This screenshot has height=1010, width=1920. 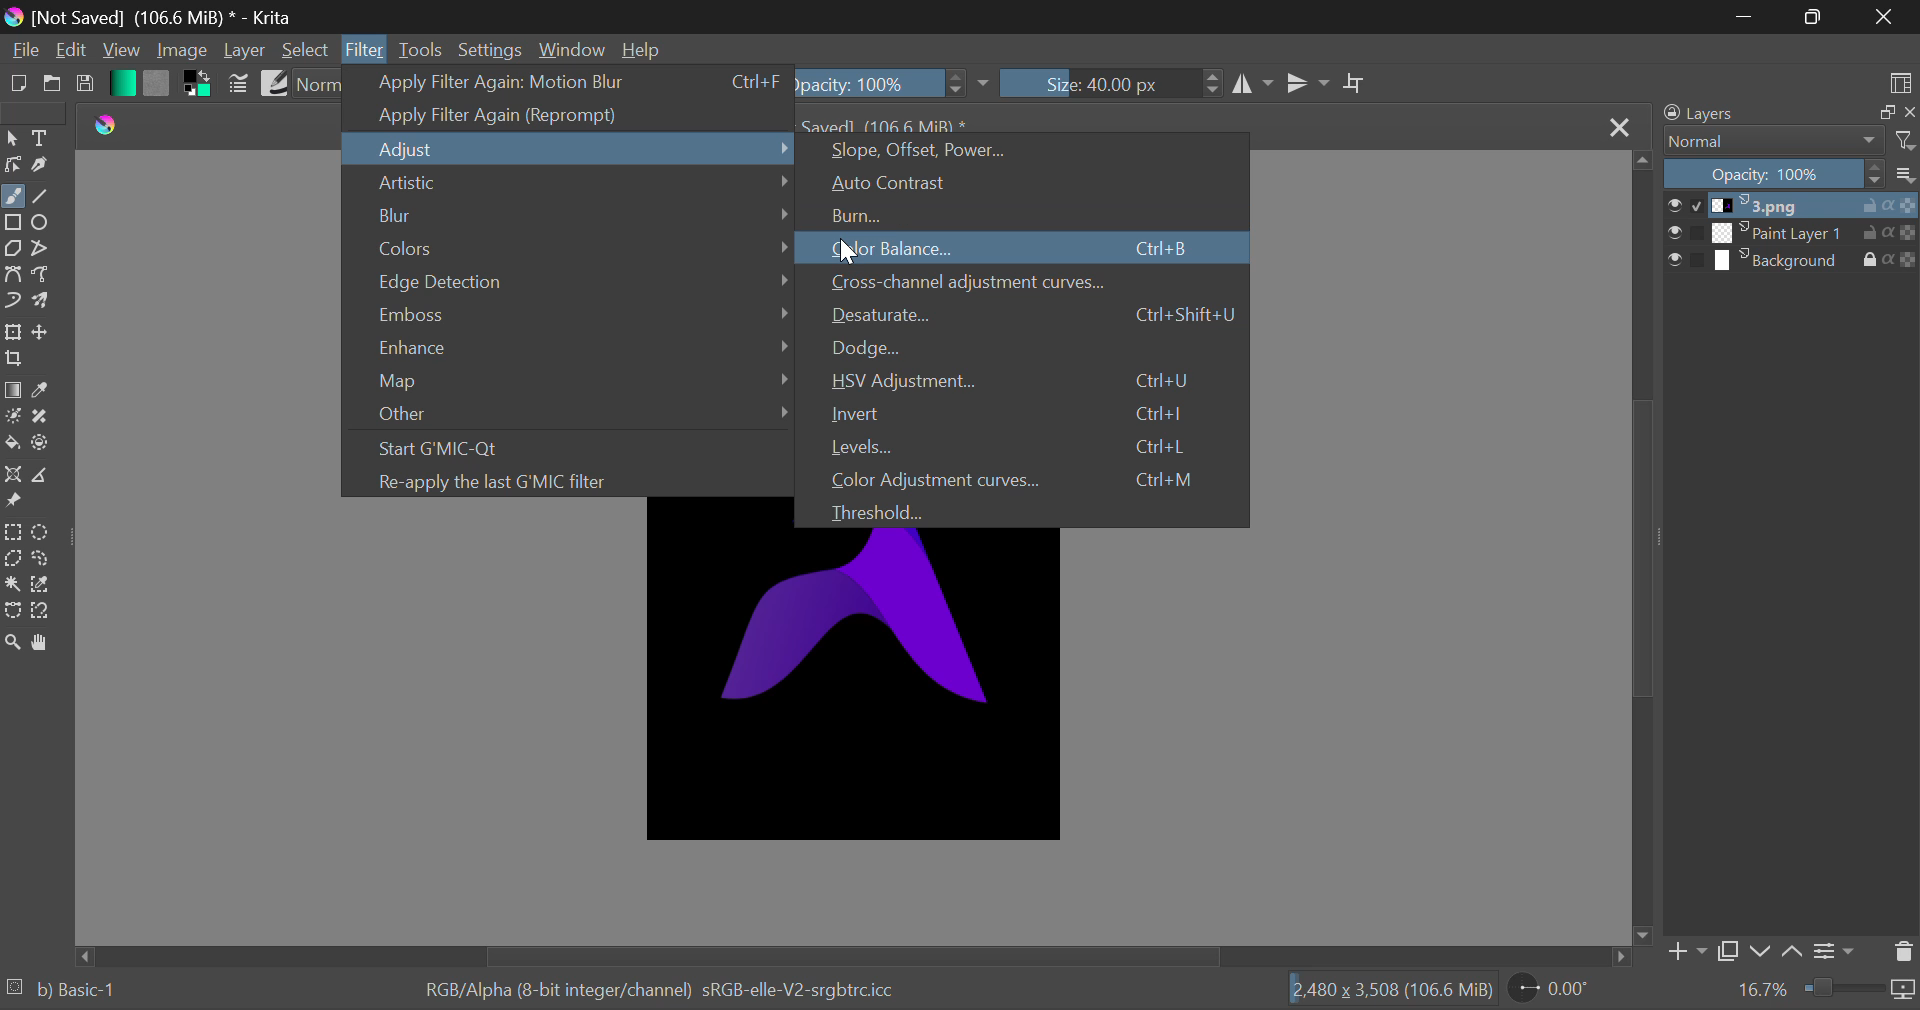 What do you see at coordinates (41, 475) in the screenshot?
I see `Measurements` at bounding box center [41, 475].